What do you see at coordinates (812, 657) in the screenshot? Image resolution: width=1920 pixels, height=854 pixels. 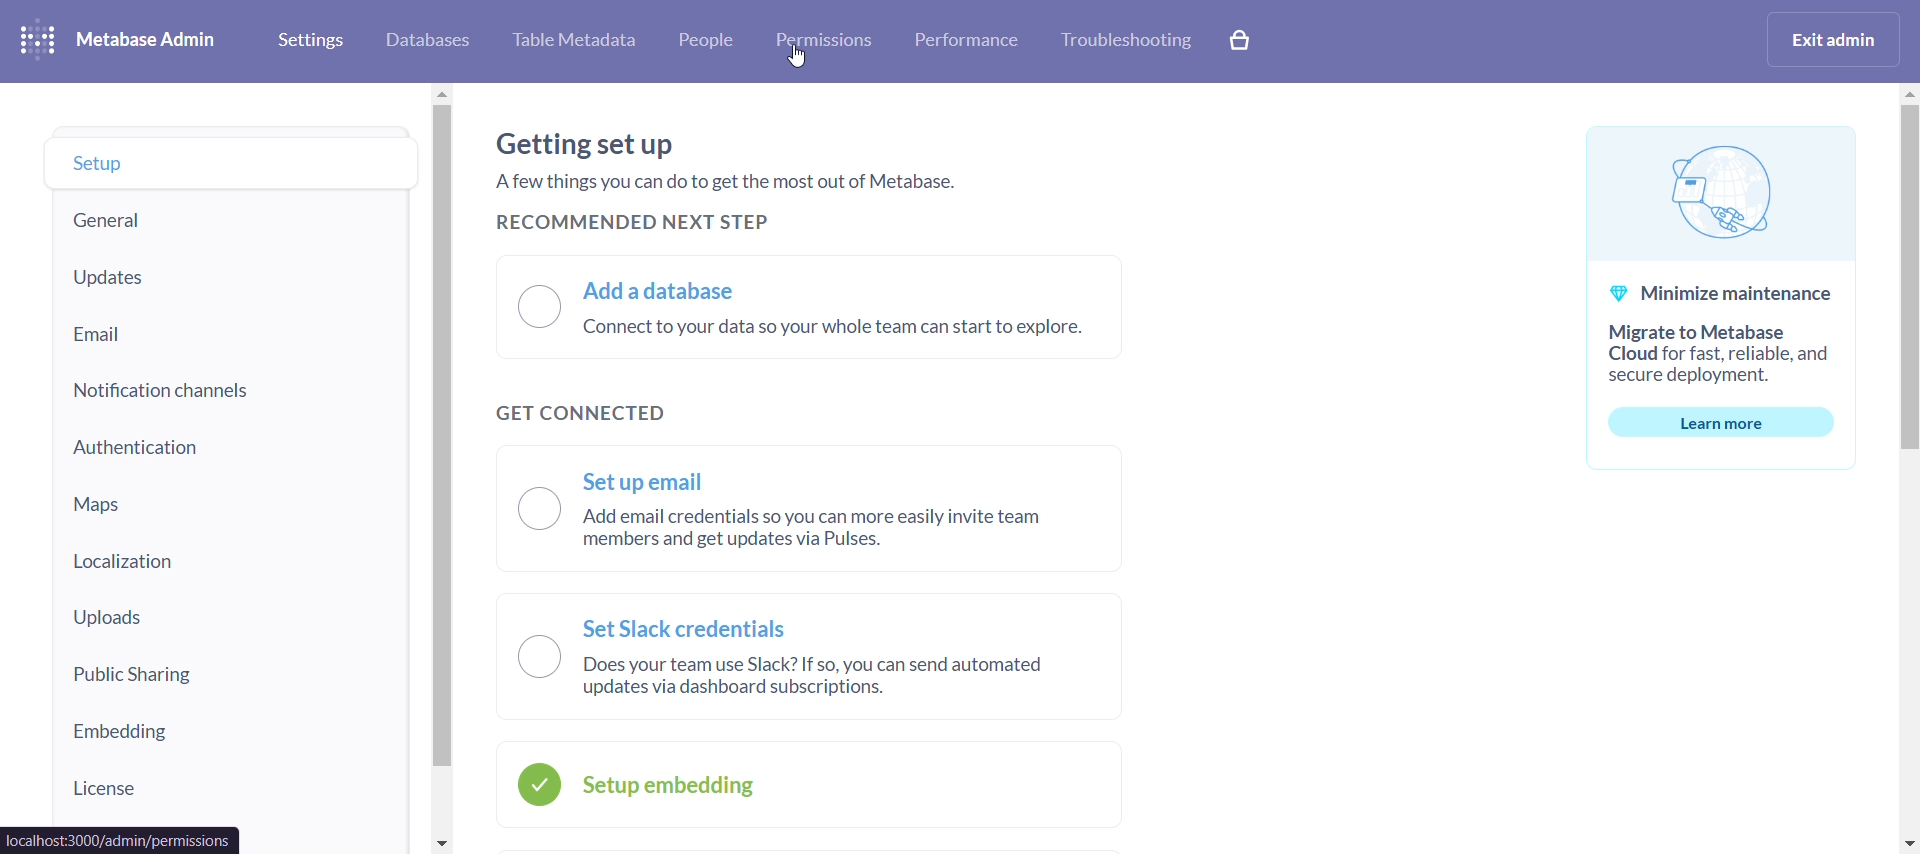 I see `set slack credentials` at bounding box center [812, 657].